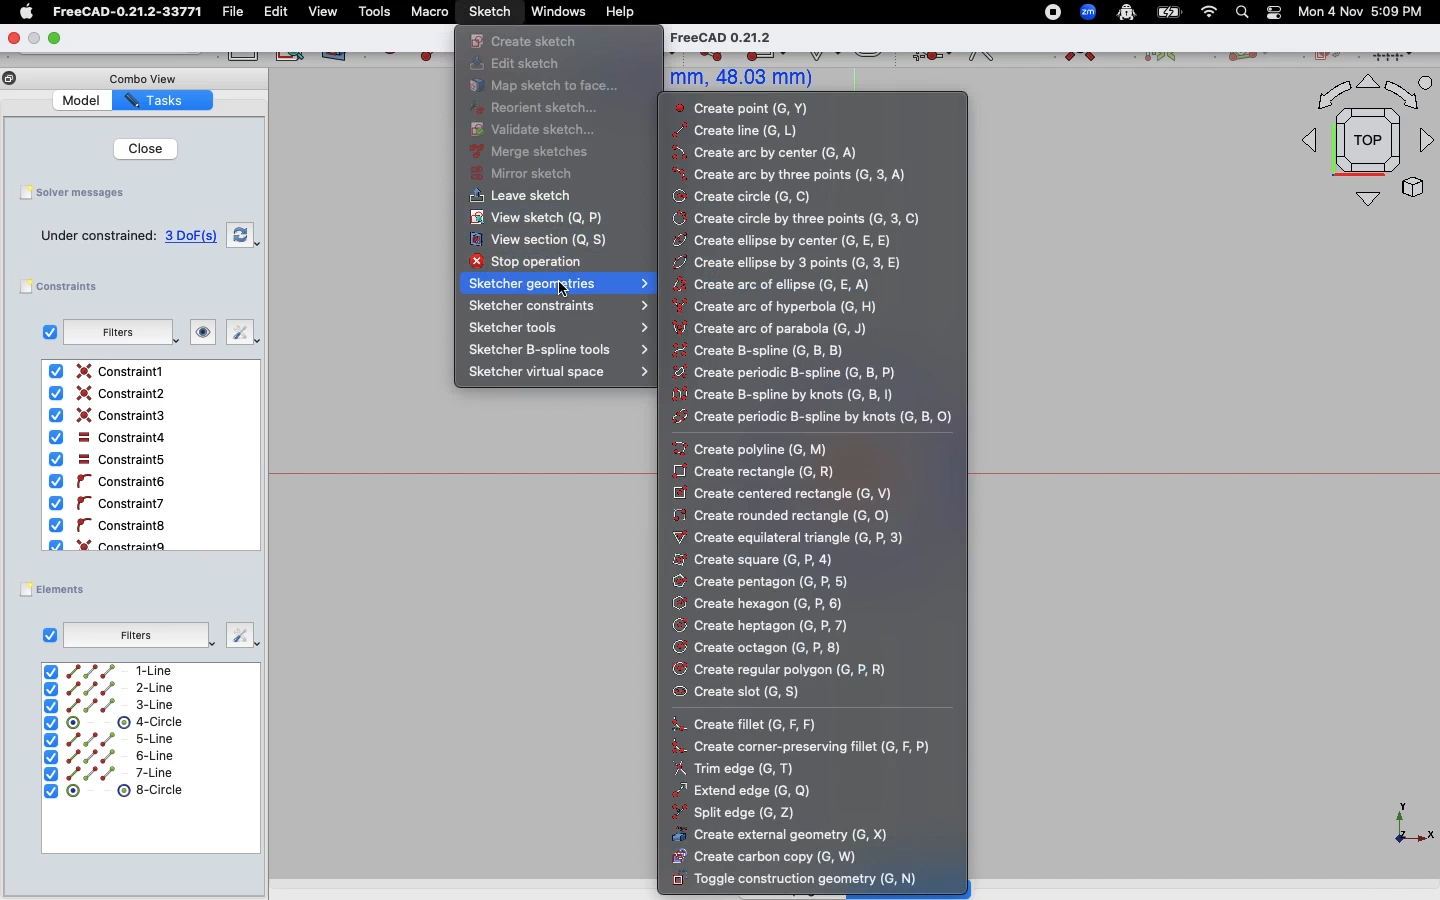  Describe the element at coordinates (768, 720) in the screenshot. I see `Create fillet (G, F, F)` at that location.